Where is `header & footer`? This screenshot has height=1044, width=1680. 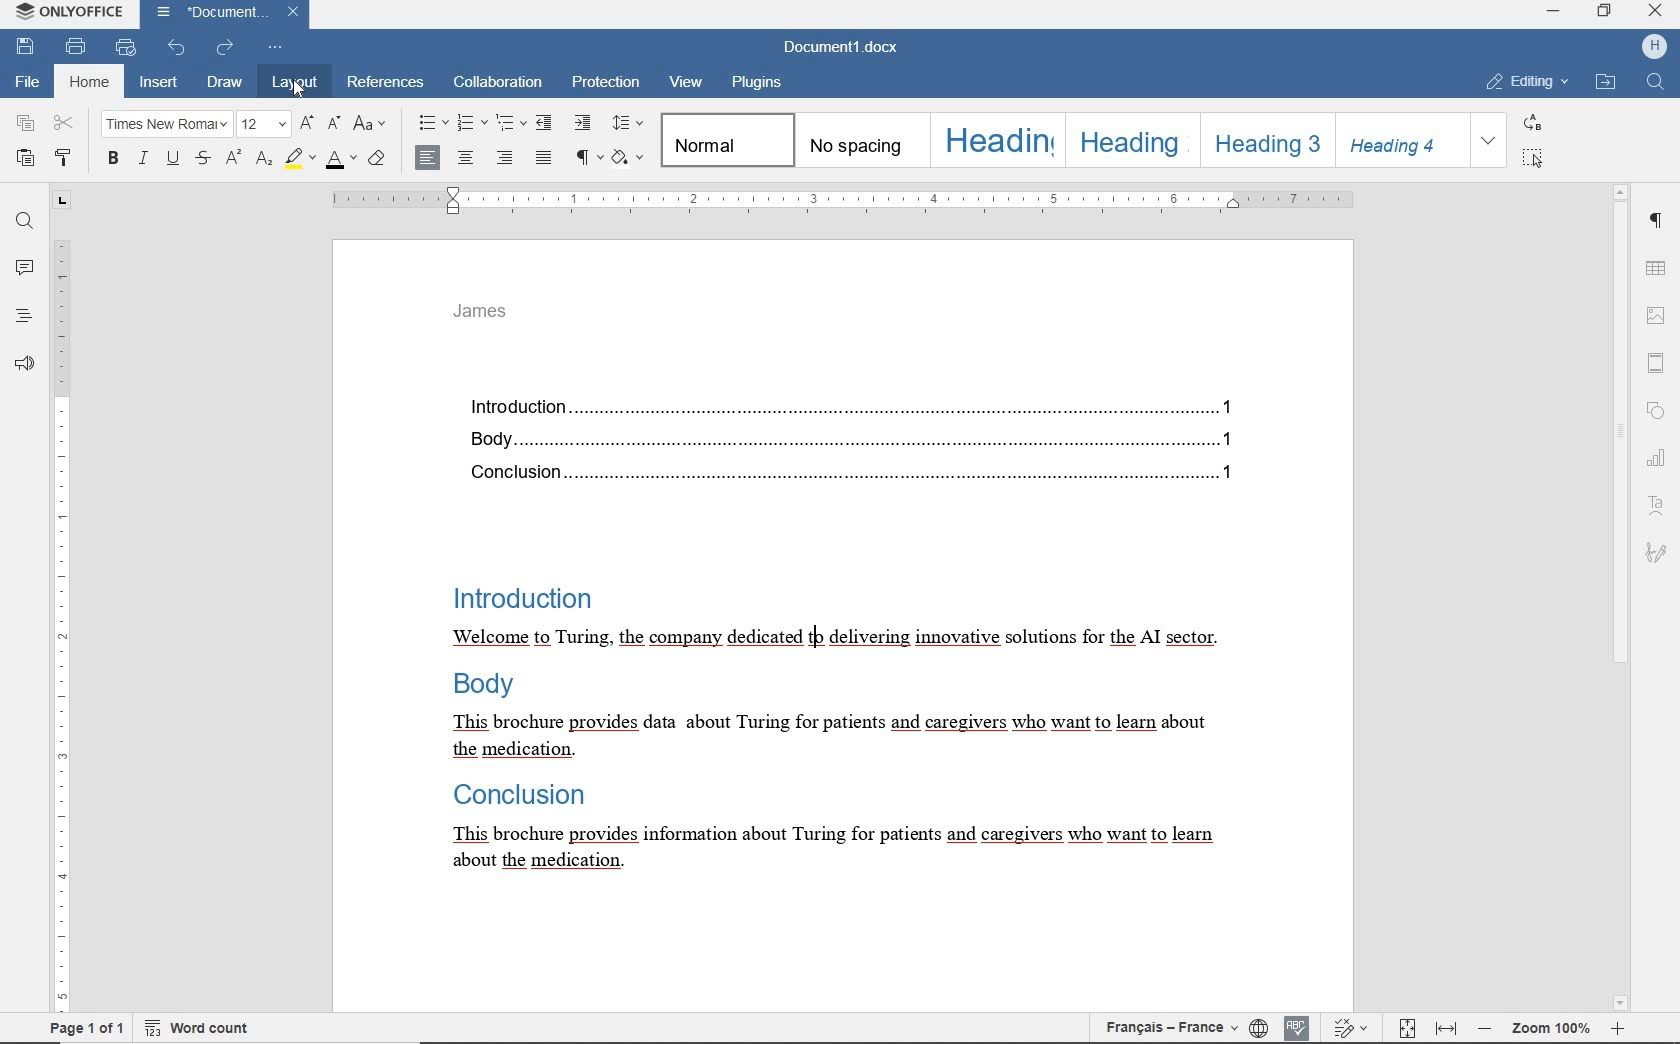
header & footer is located at coordinates (1657, 364).